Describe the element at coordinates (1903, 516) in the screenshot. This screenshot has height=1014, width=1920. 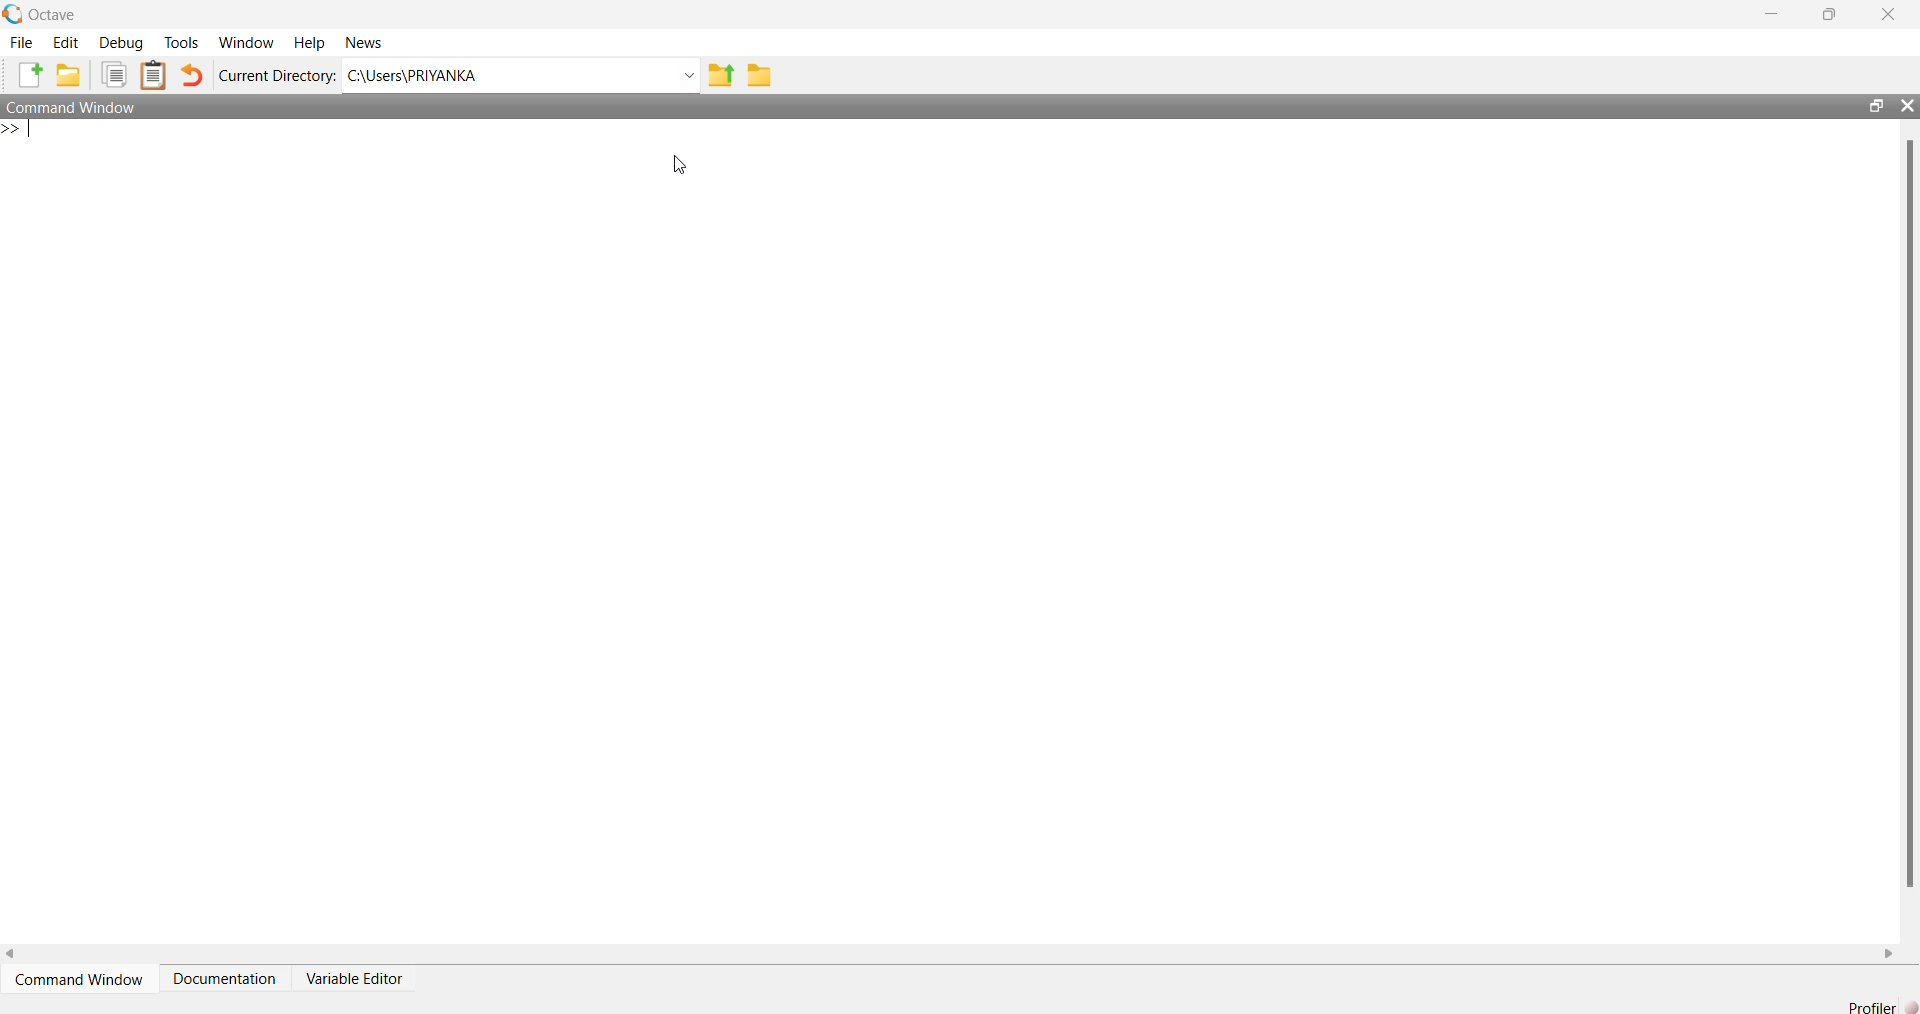
I see `scroll bar` at that location.